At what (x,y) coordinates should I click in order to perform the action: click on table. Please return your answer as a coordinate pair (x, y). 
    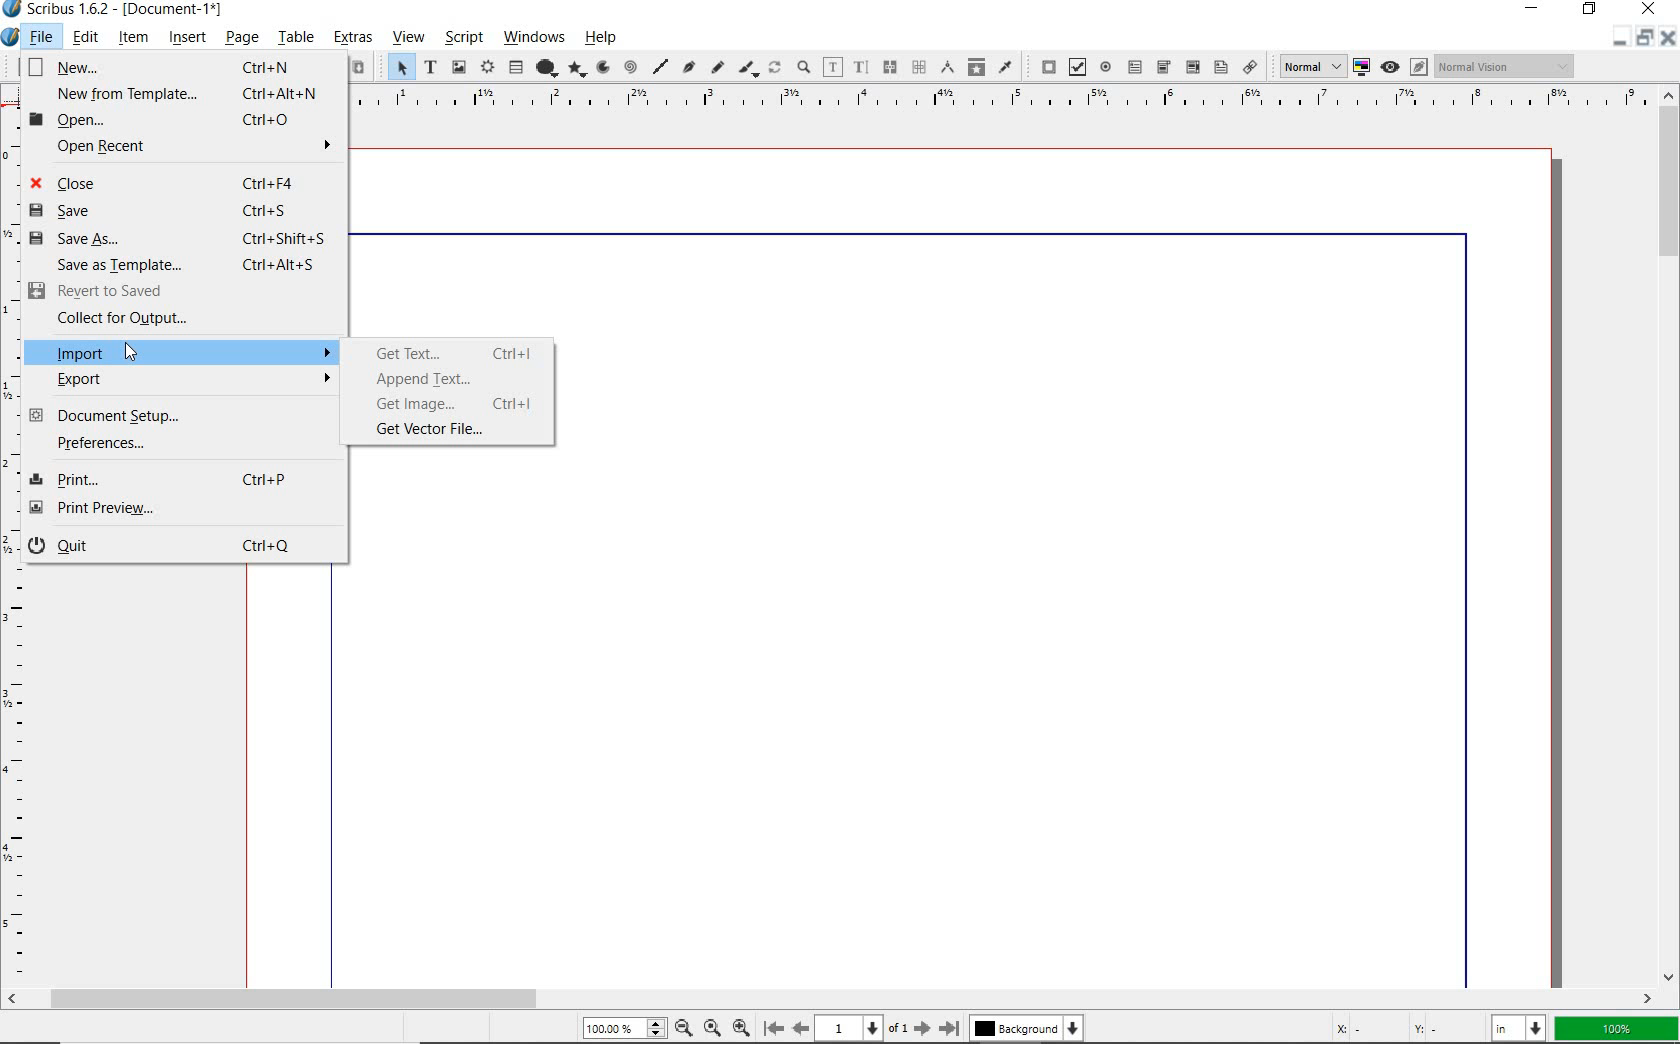
    Looking at the image, I should click on (295, 37).